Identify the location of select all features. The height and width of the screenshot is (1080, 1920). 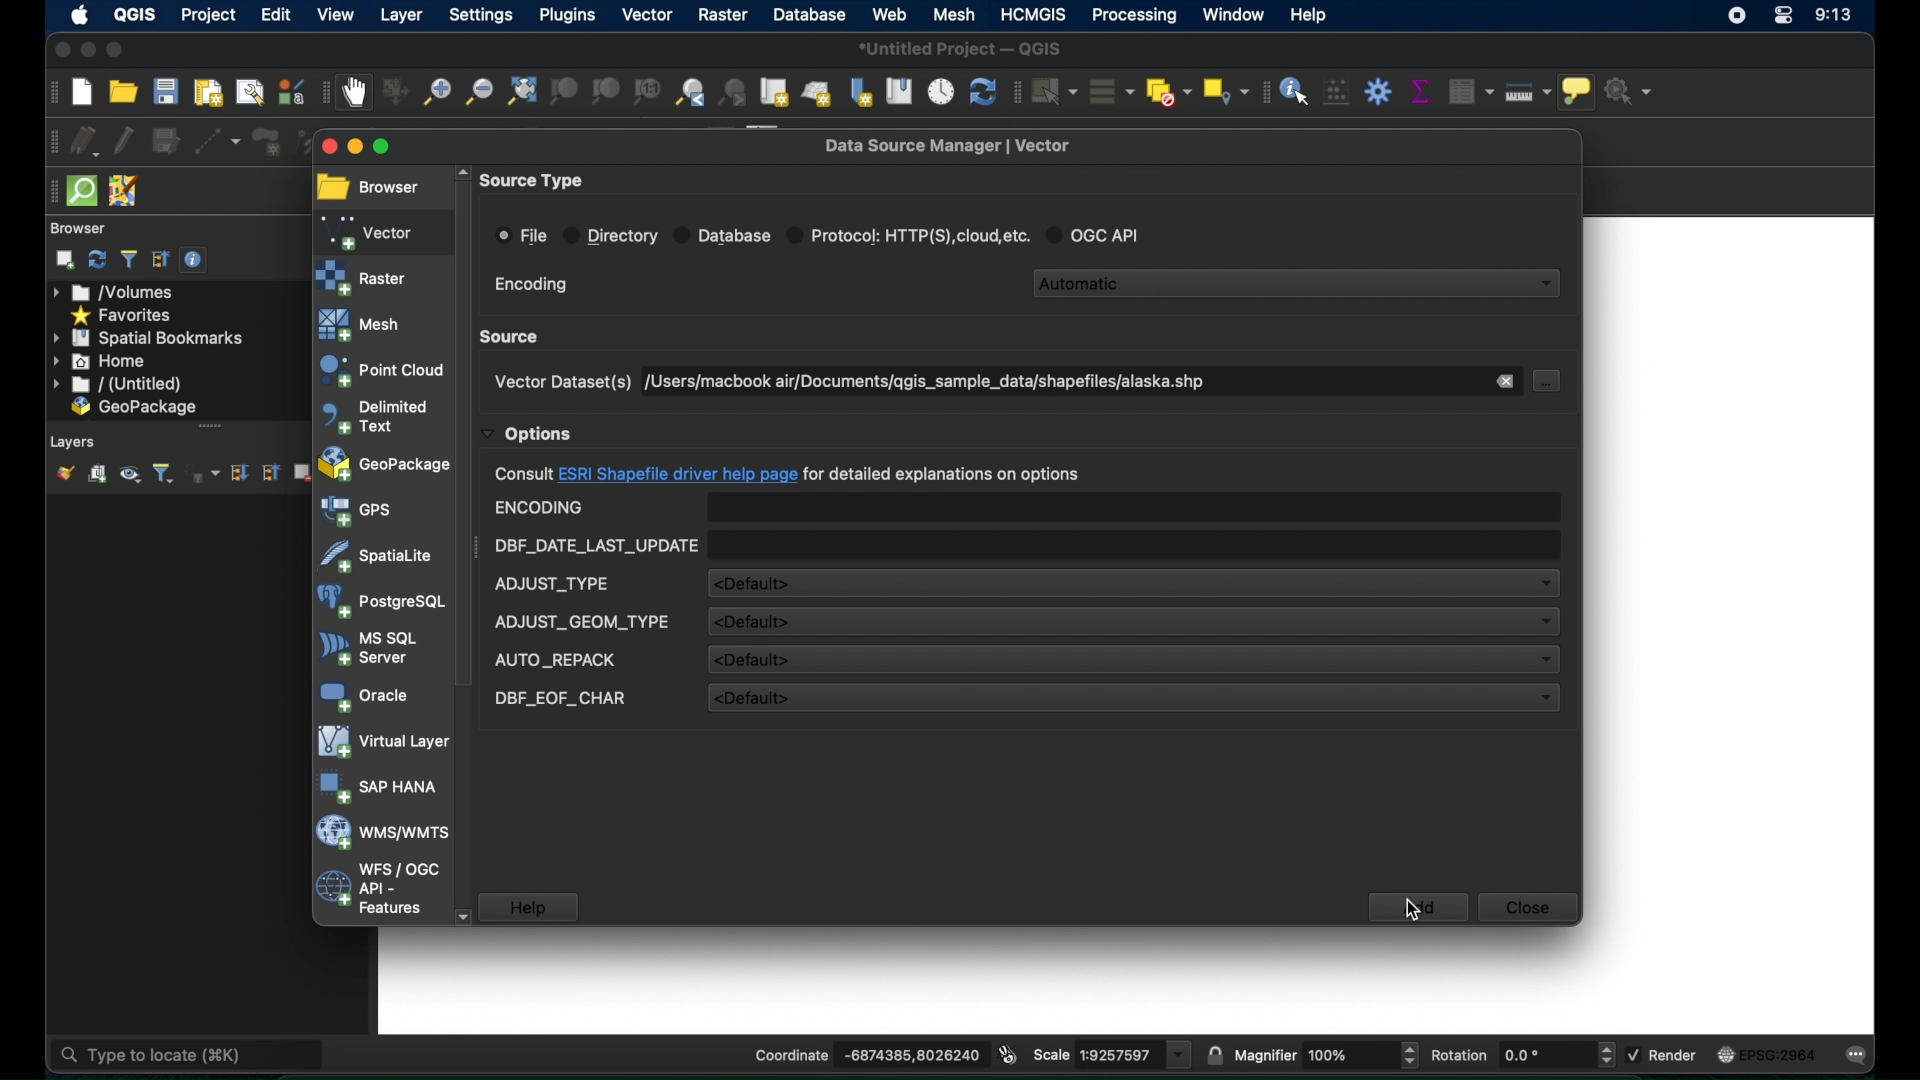
(1113, 91).